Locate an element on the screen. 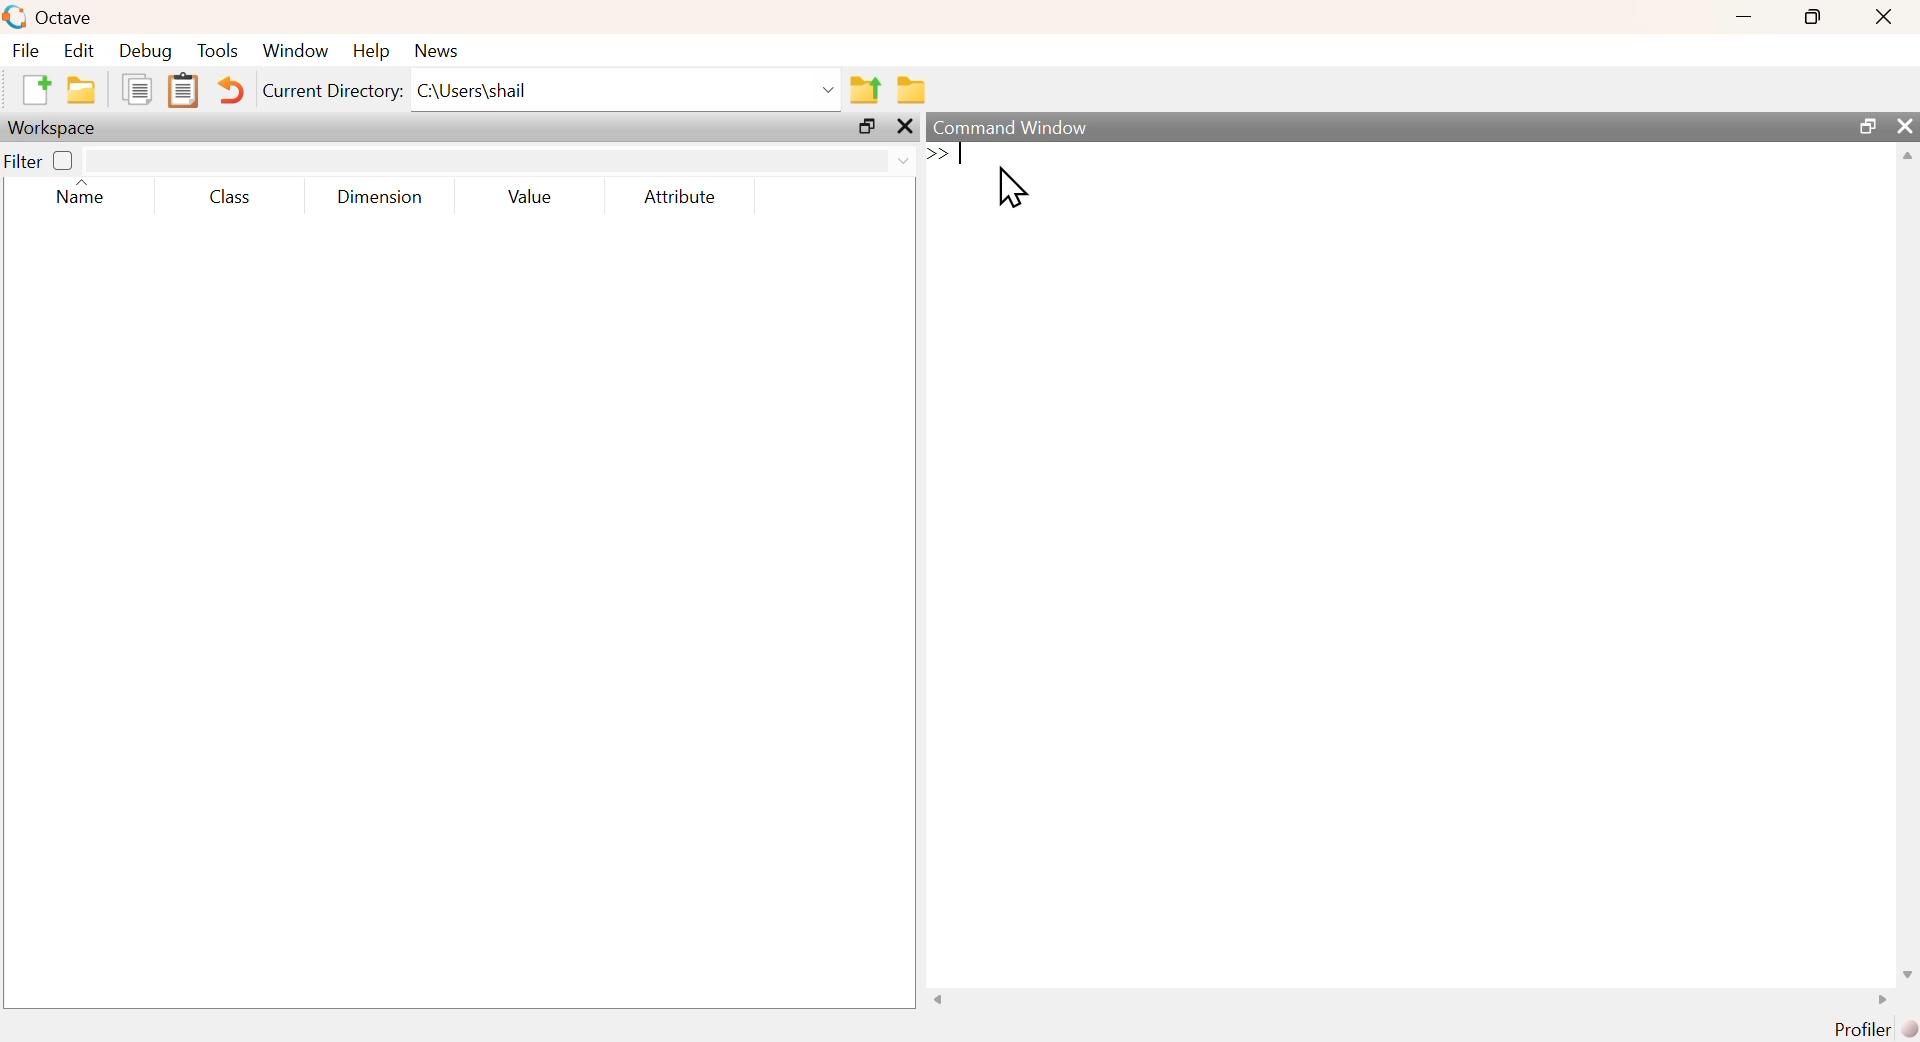 The height and width of the screenshot is (1042, 1920). One directory up is located at coordinates (866, 85).